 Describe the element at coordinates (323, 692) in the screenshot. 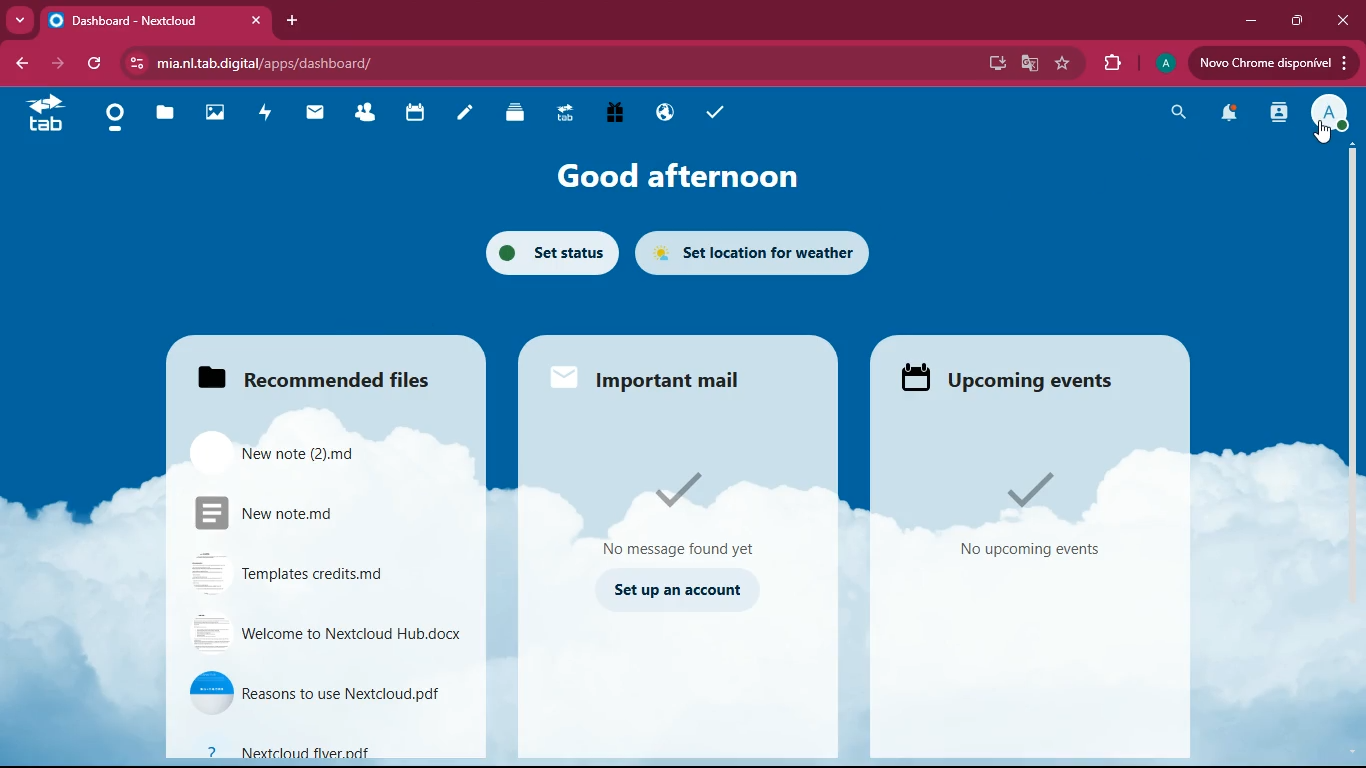

I see `file` at that location.